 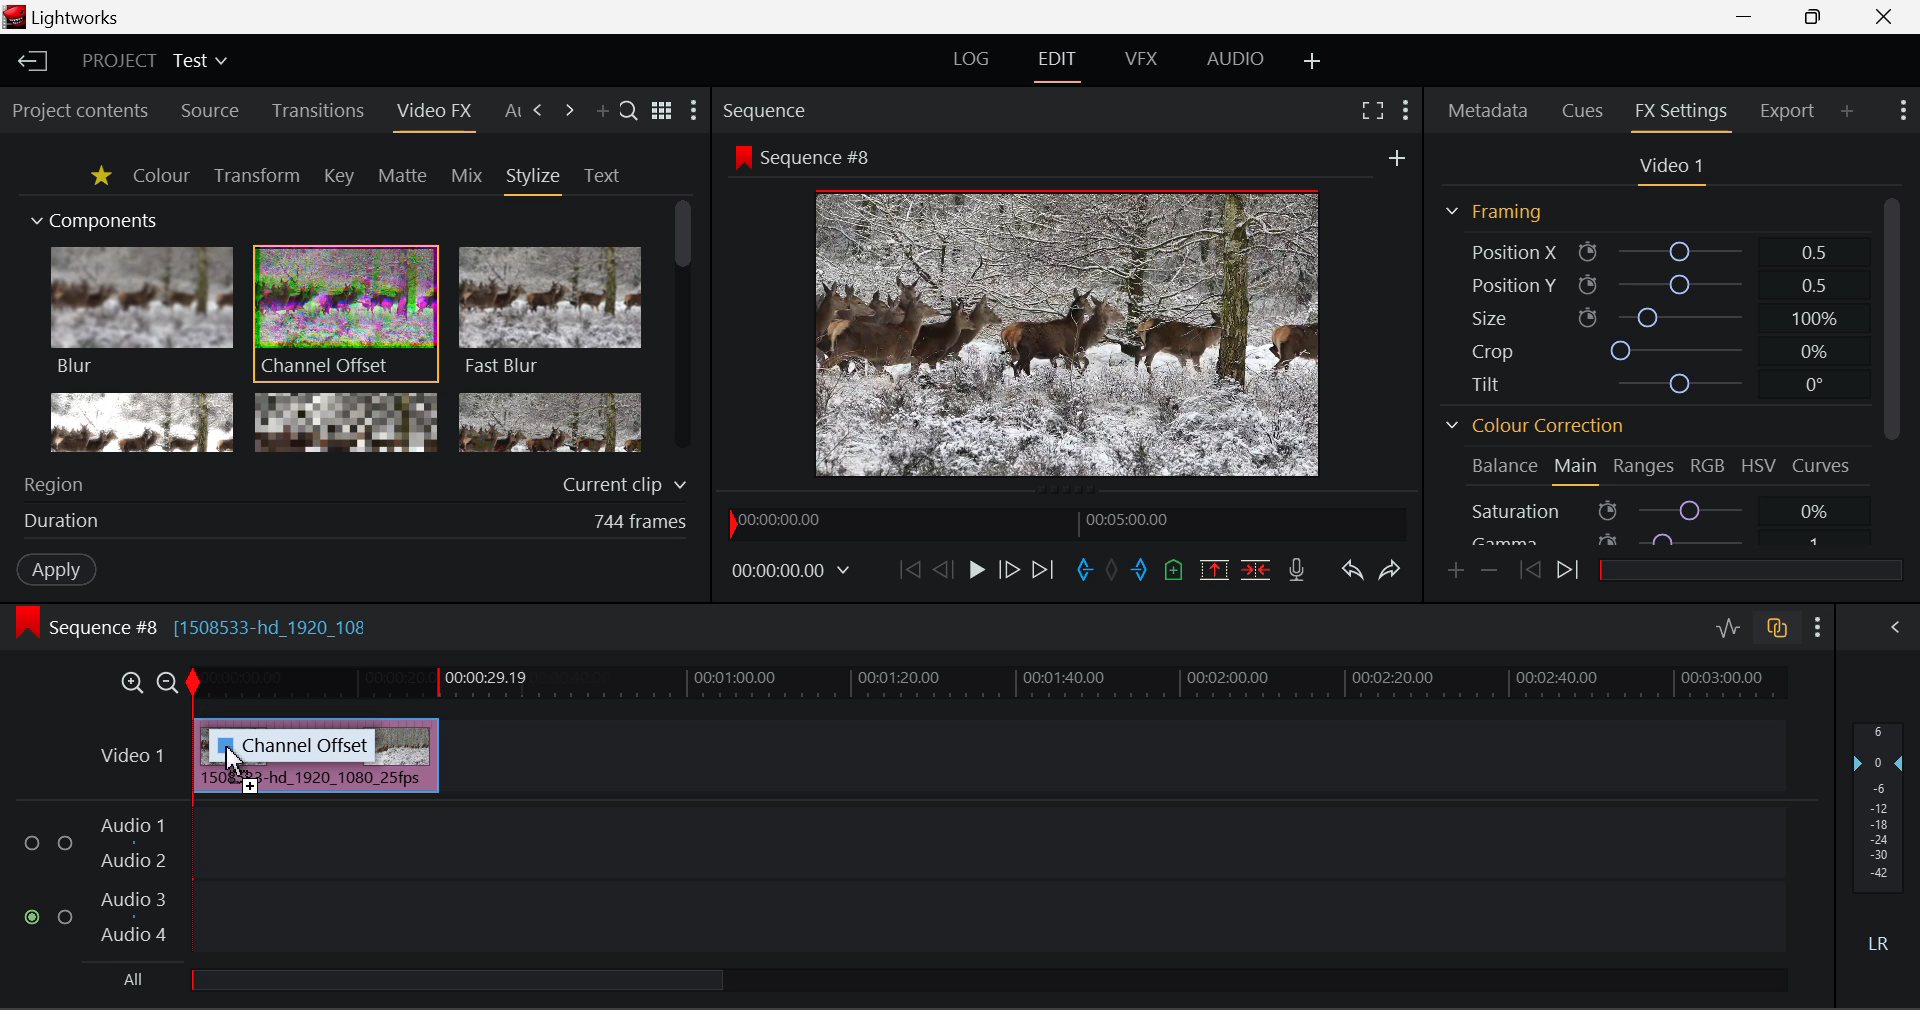 What do you see at coordinates (1846, 112) in the screenshot?
I see `Add Panel` at bounding box center [1846, 112].